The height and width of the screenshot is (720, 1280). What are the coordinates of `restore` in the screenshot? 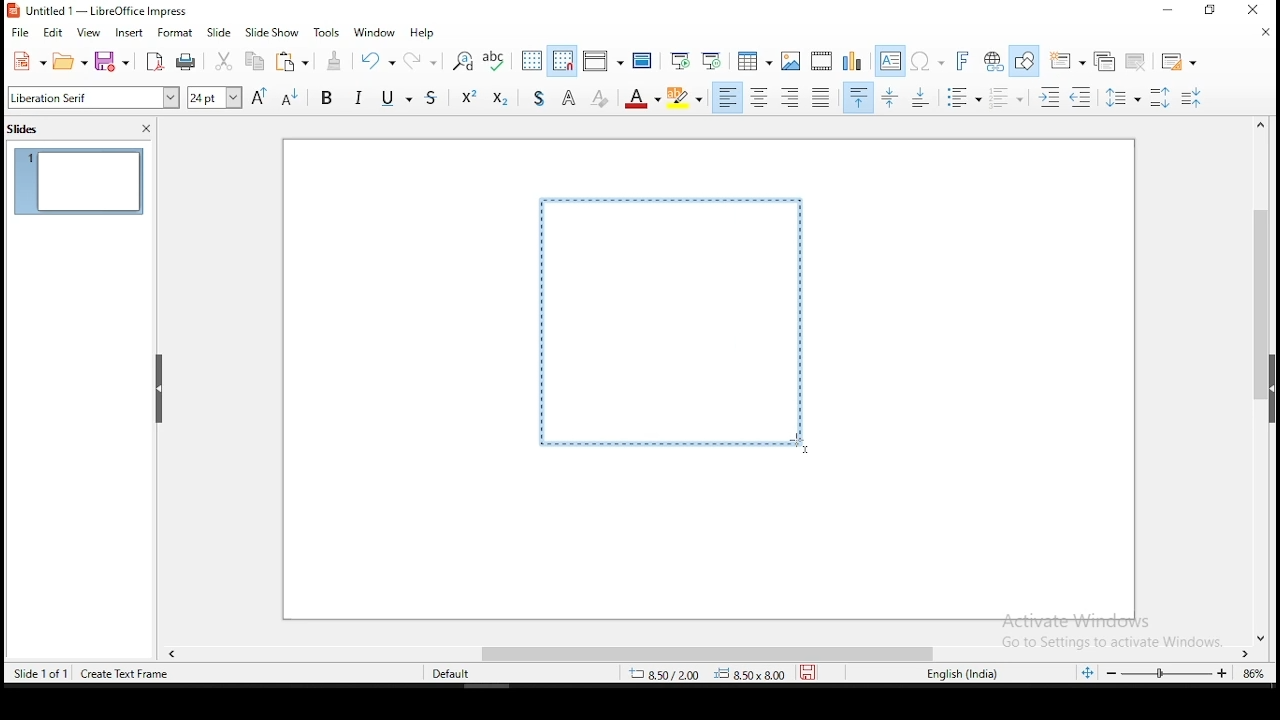 It's located at (1210, 11).